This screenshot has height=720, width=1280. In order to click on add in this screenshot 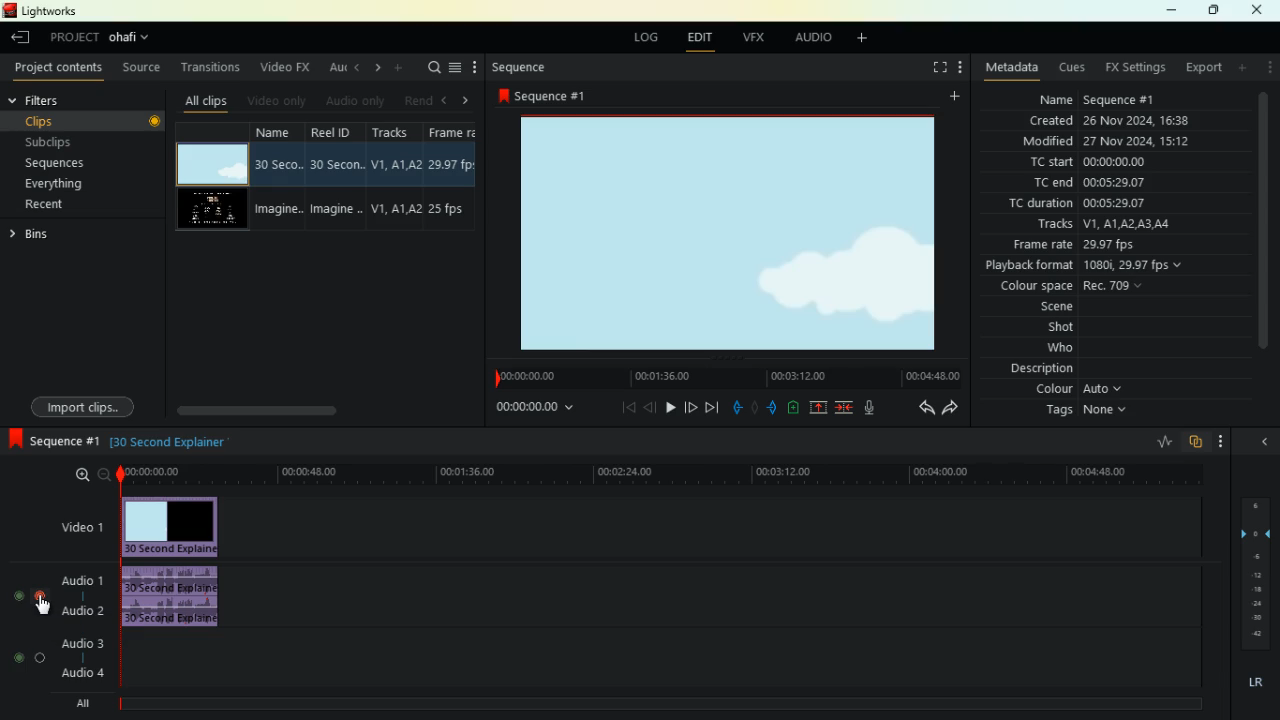, I will do `click(1242, 68)`.